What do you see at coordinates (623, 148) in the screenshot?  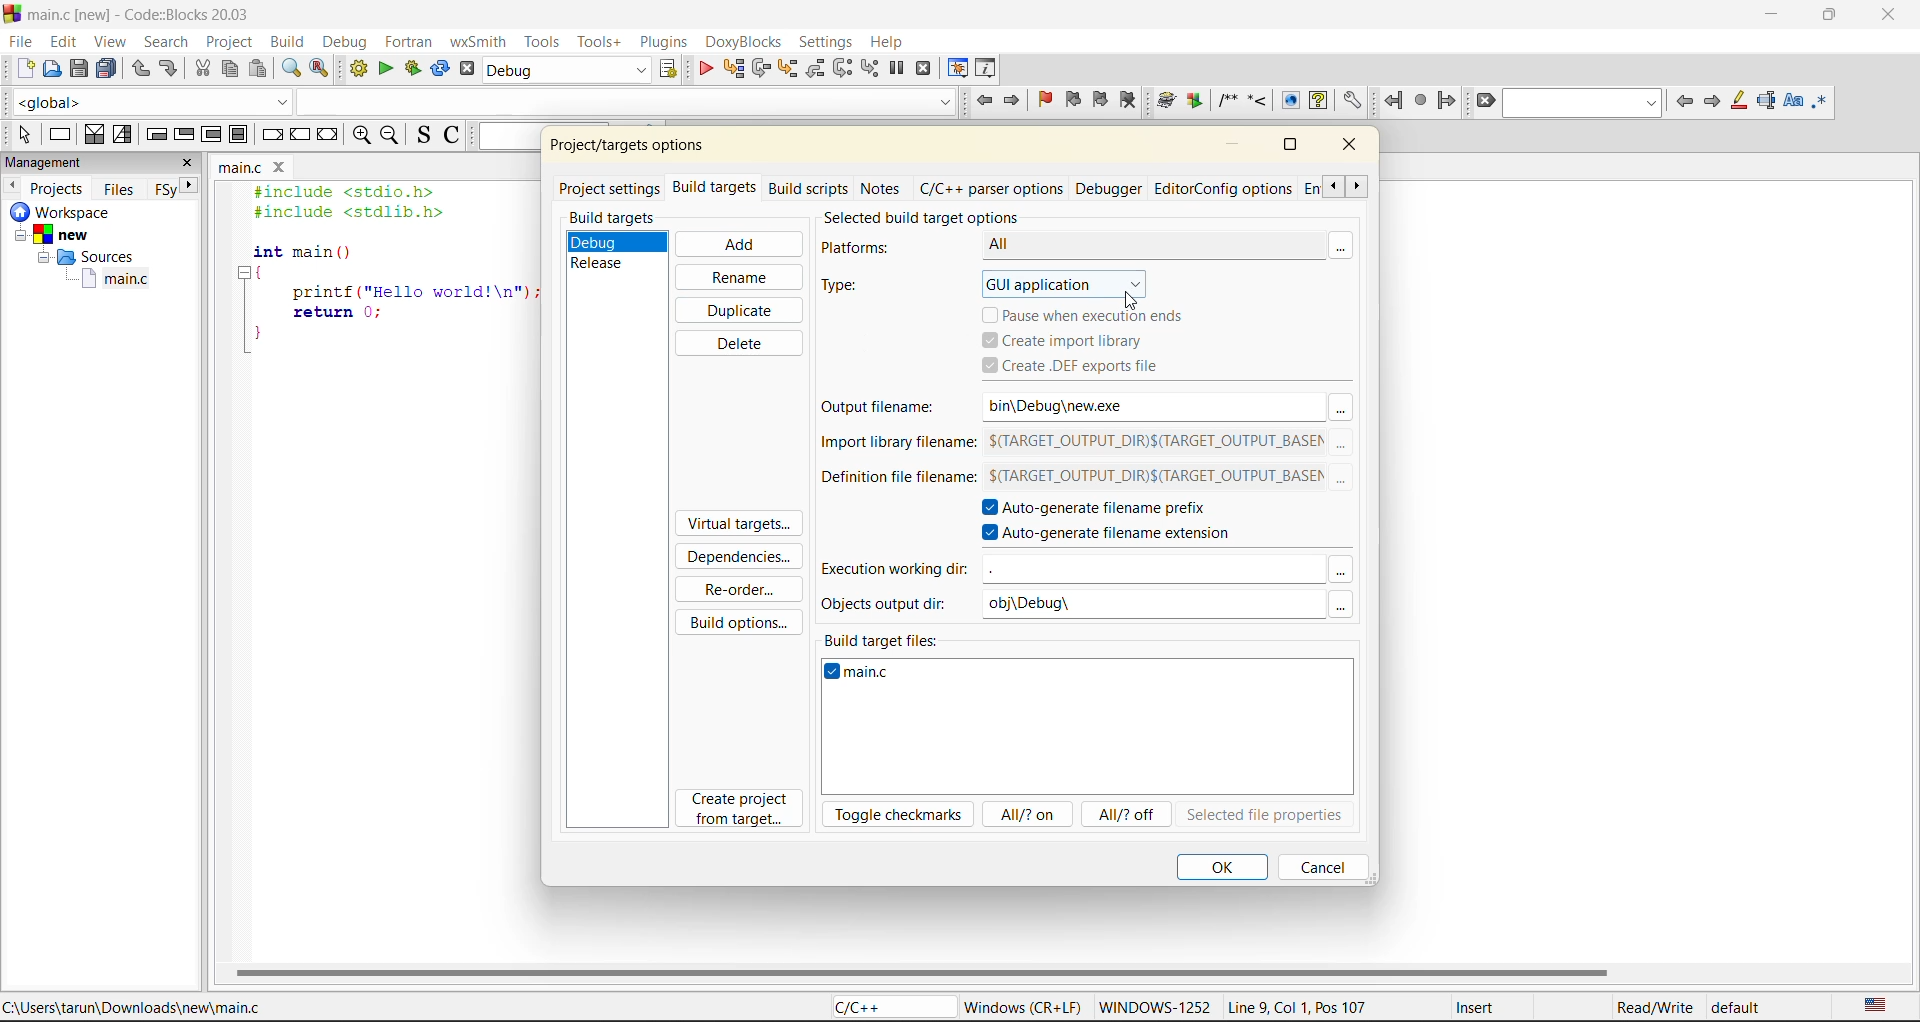 I see `project properties/options` at bounding box center [623, 148].